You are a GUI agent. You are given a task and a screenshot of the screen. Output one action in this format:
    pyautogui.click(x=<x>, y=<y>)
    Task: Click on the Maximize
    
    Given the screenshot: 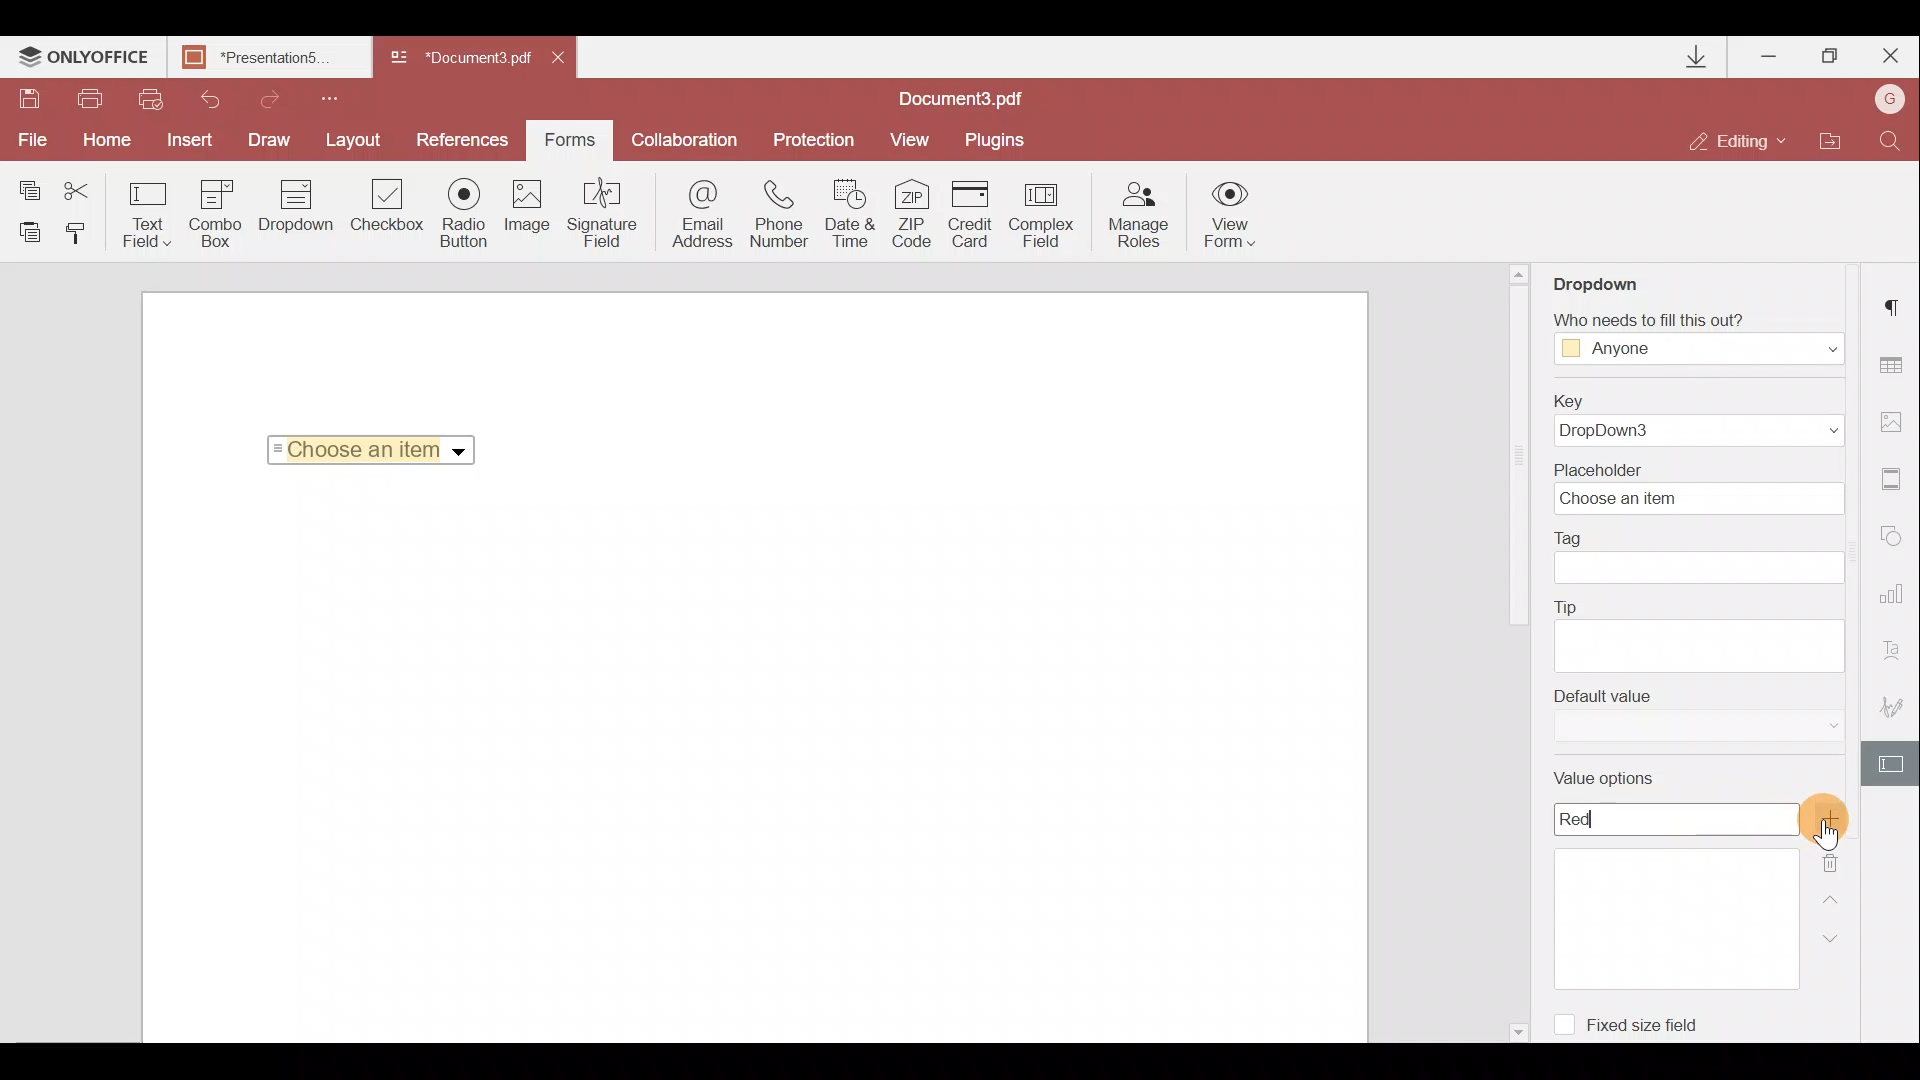 What is the action you would take?
    pyautogui.click(x=1829, y=59)
    